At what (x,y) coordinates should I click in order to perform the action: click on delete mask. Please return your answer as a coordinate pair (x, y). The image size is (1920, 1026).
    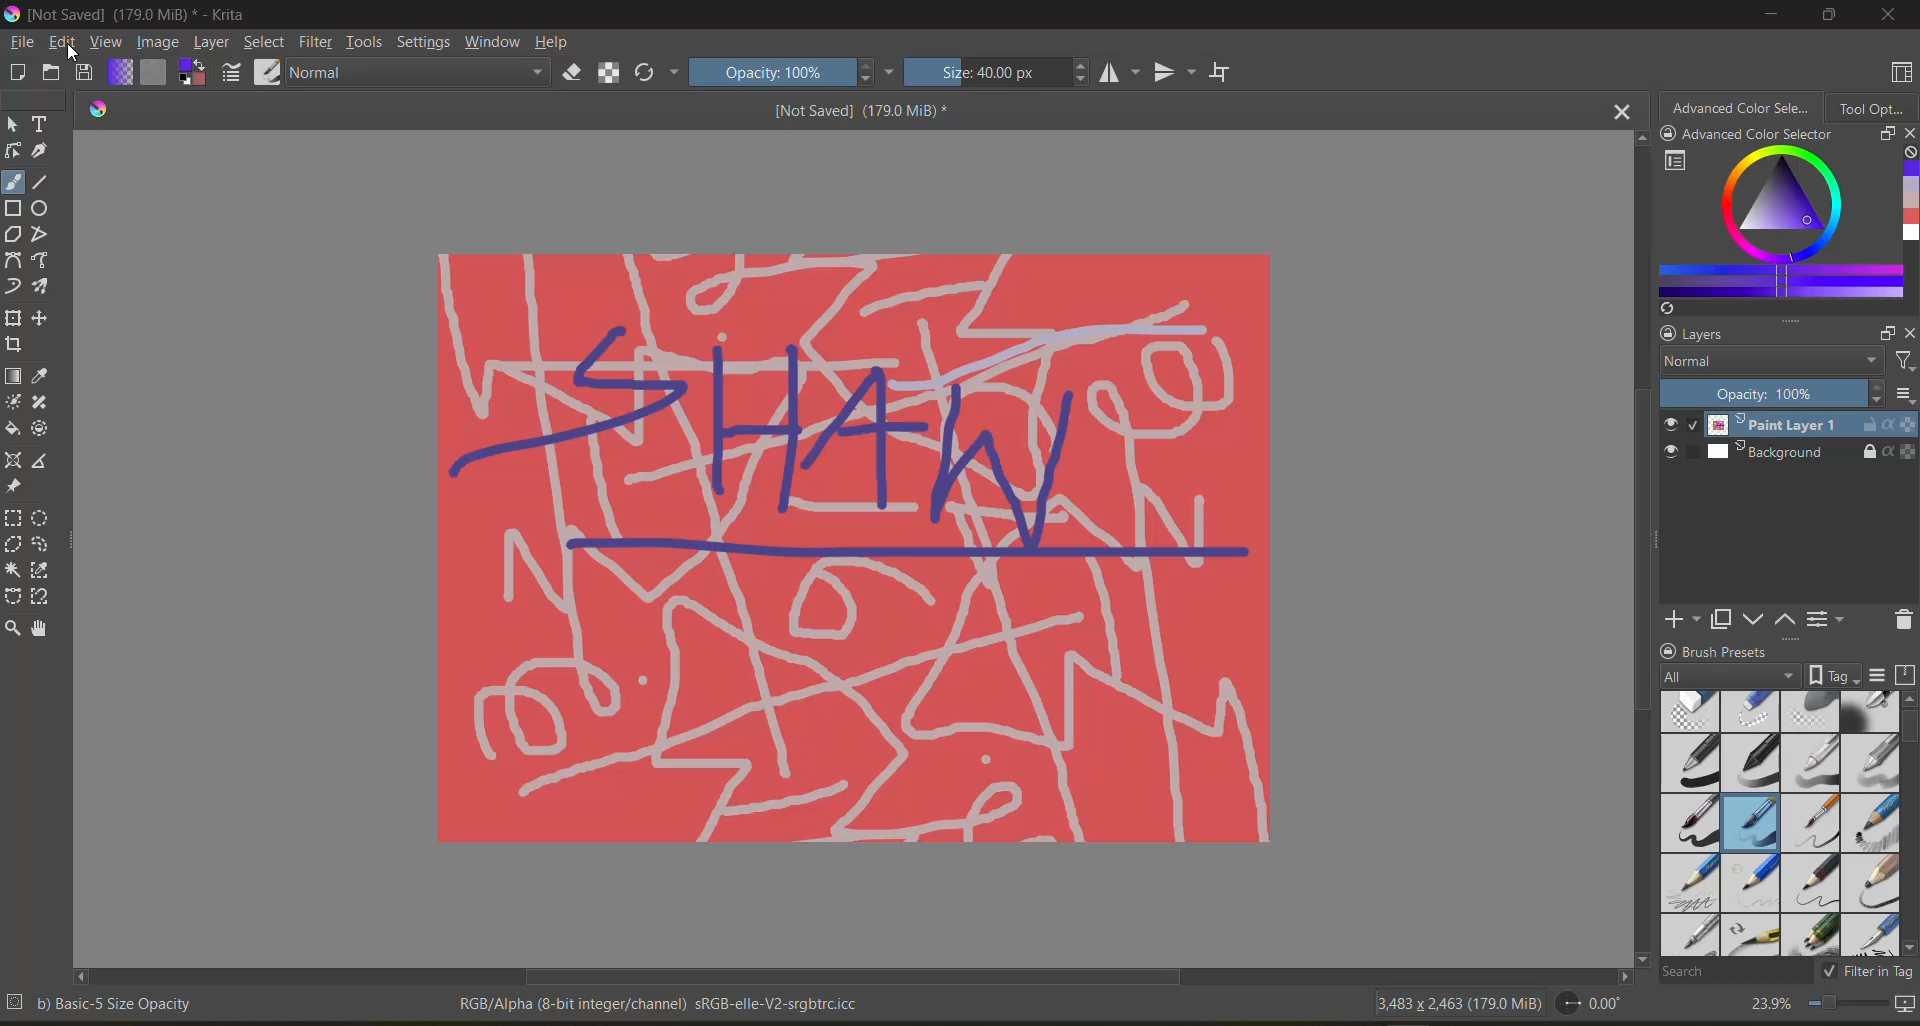
    Looking at the image, I should click on (1901, 619).